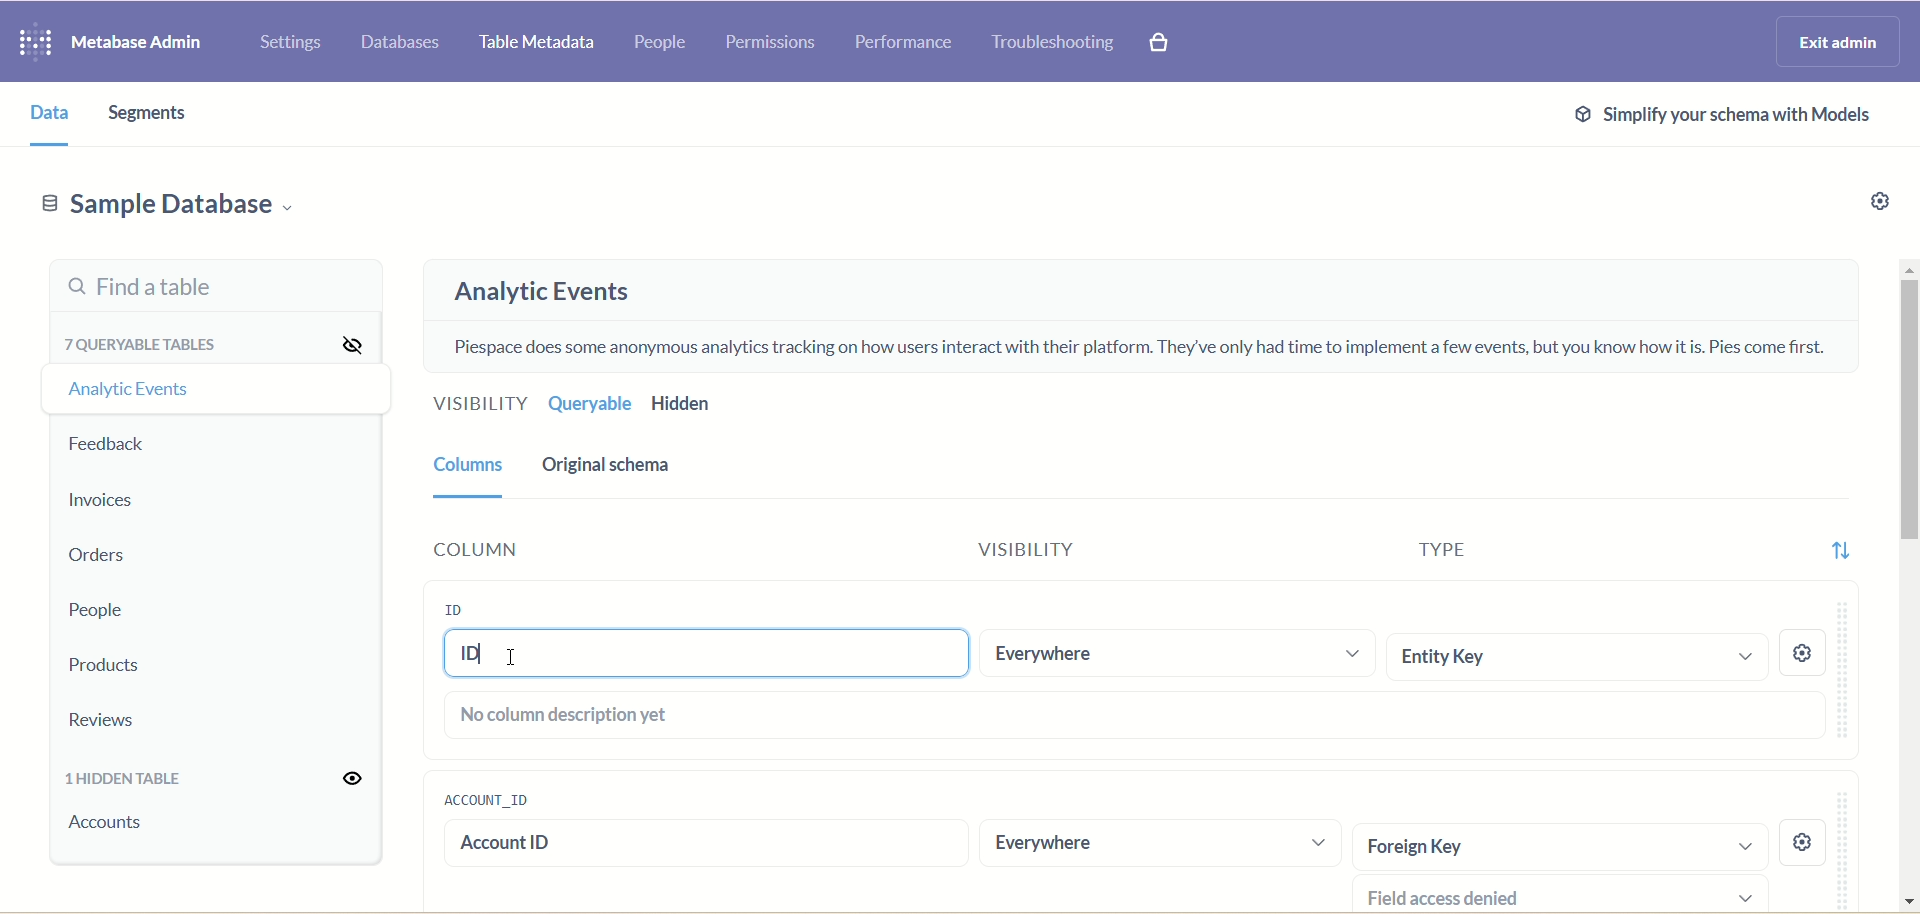 This screenshot has width=1920, height=914. What do you see at coordinates (1161, 44) in the screenshot?
I see `Explore paid features` at bounding box center [1161, 44].